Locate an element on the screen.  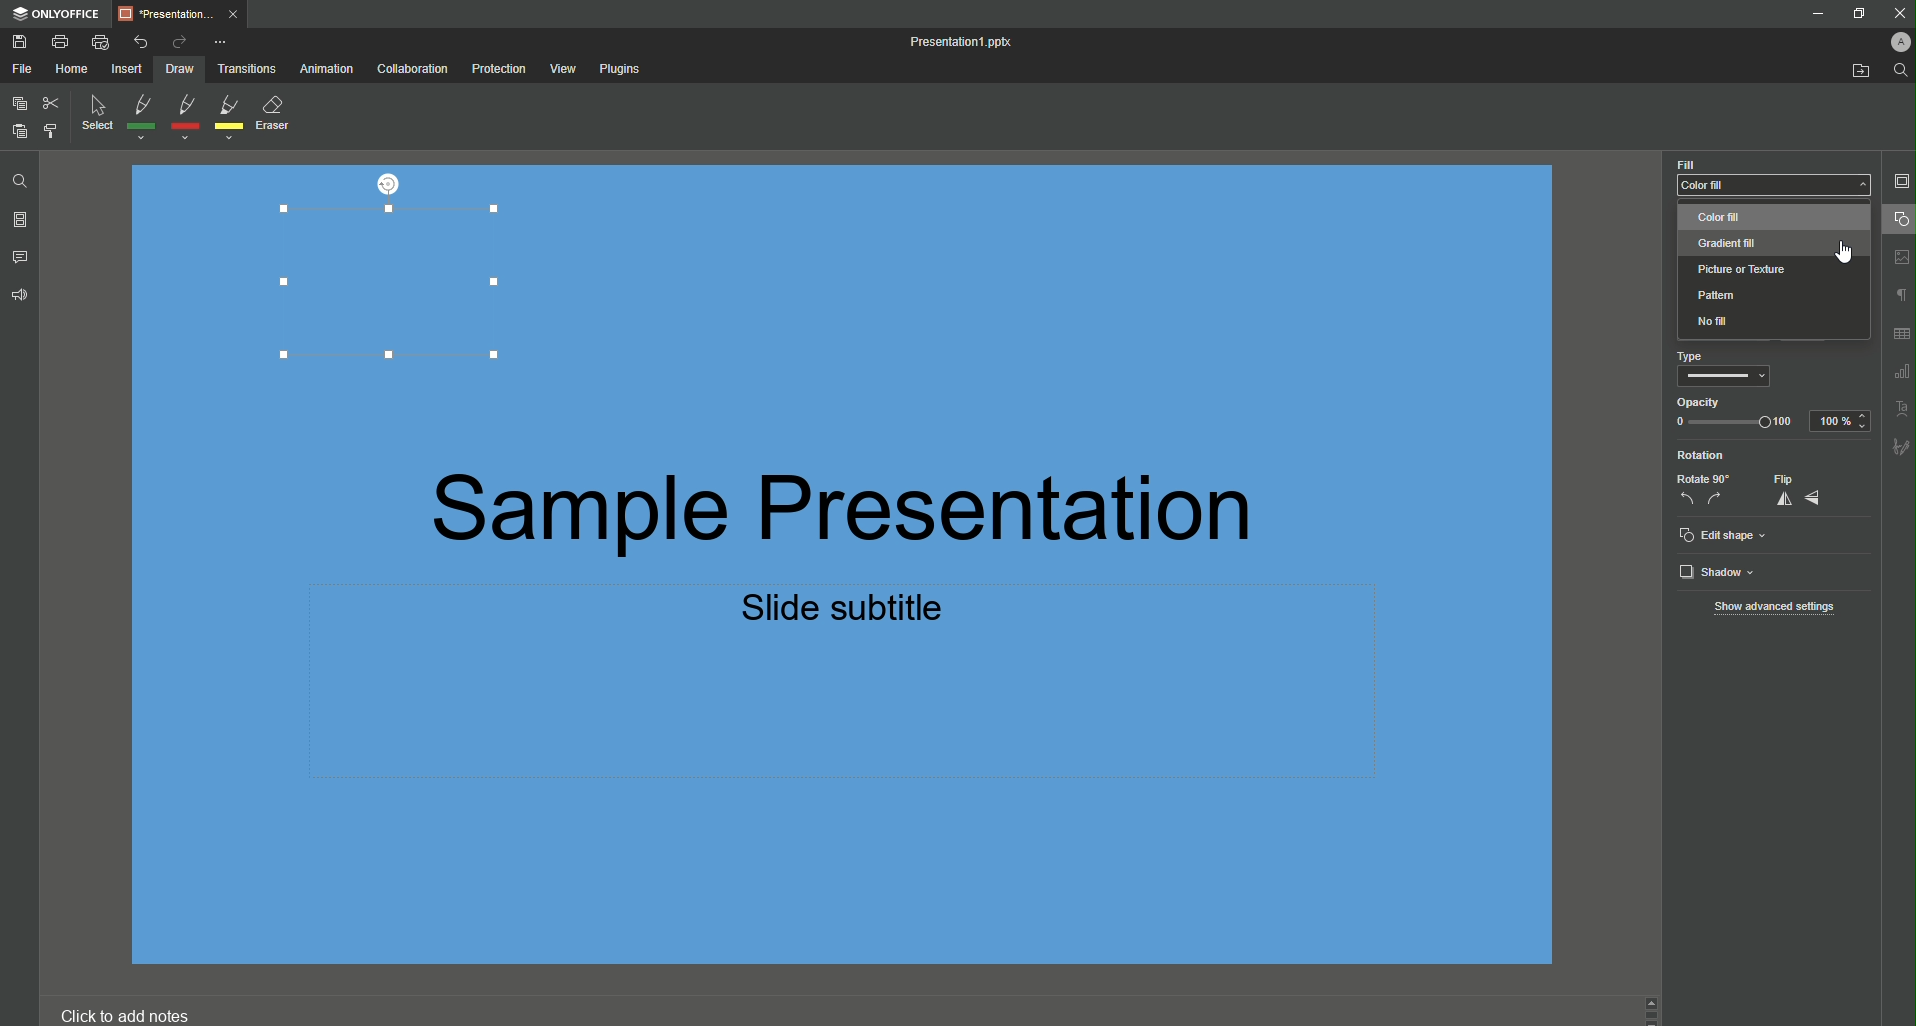
Tab 1 is located at coordinates (185, 15).